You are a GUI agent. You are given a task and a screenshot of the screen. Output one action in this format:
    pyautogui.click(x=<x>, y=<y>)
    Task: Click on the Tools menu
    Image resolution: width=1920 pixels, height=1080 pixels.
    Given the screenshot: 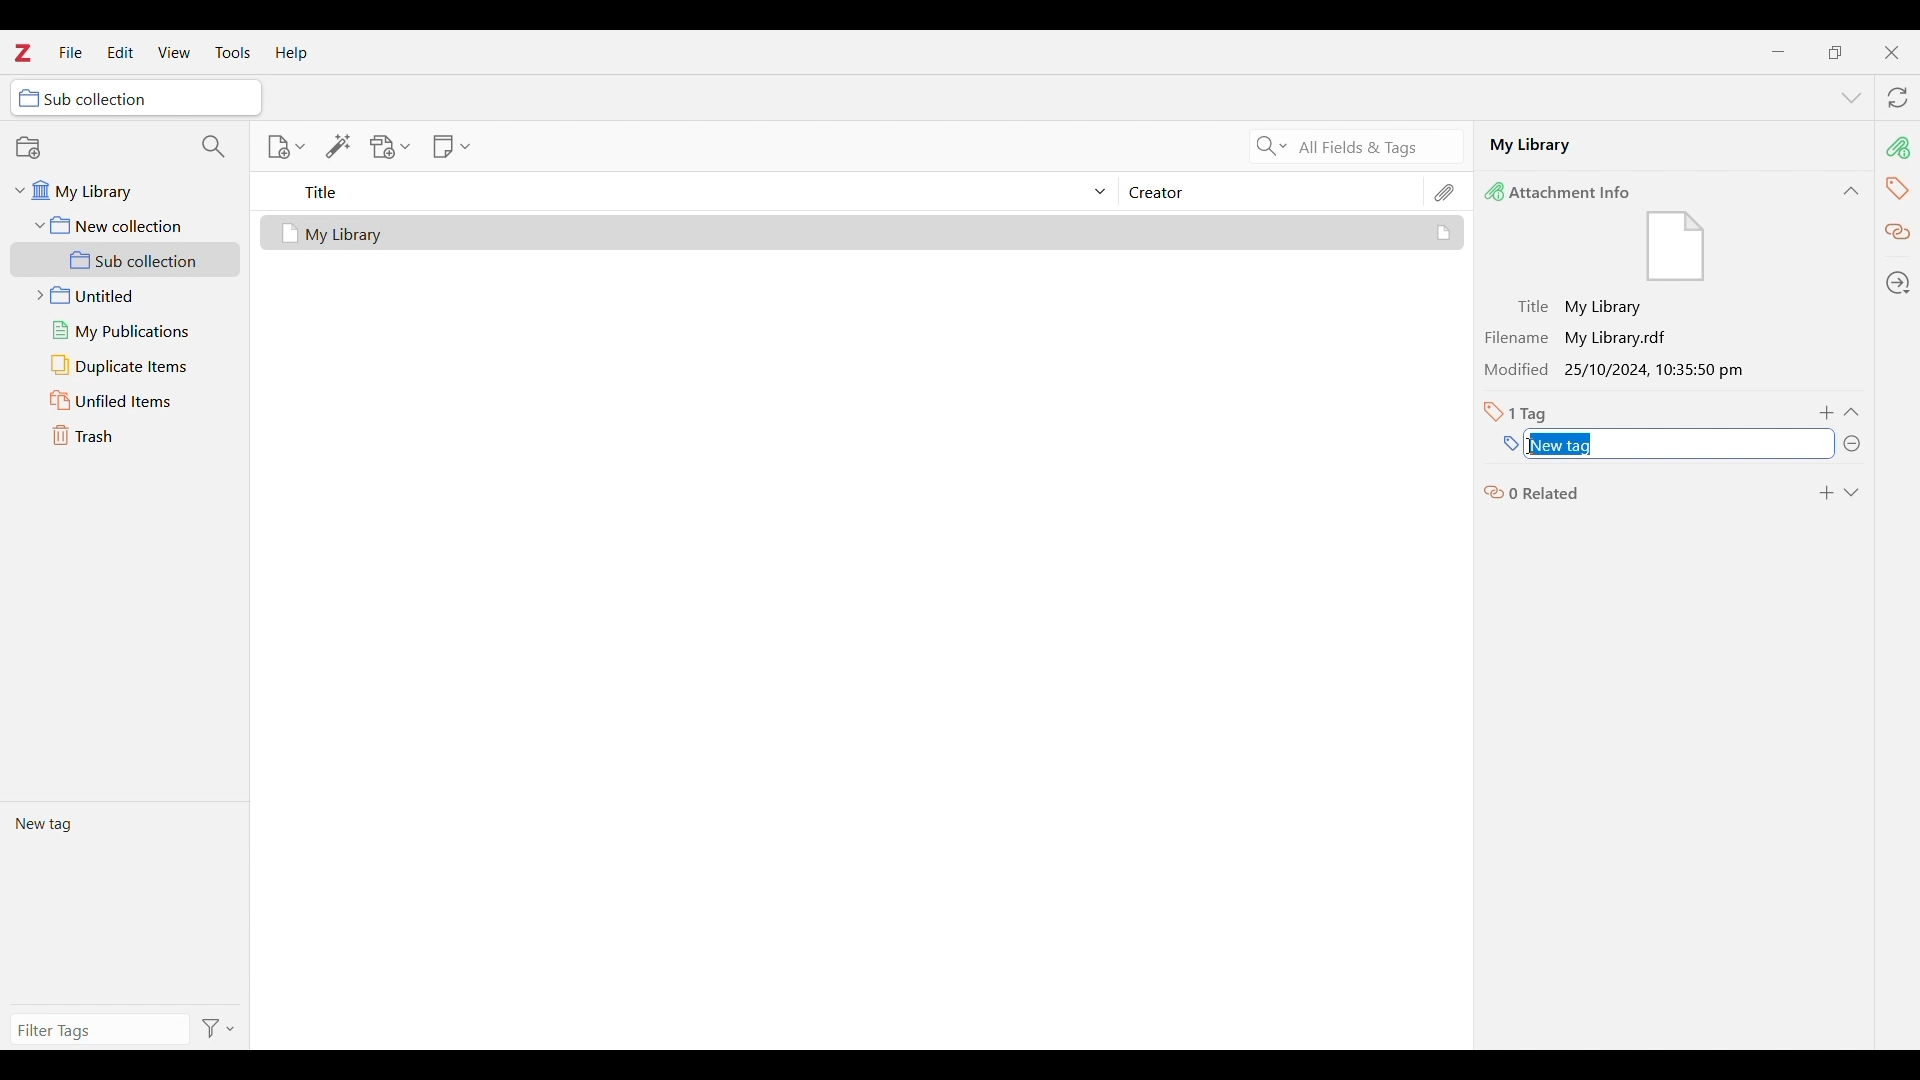 What is the action you would take?
    pyautogui.click(x=233, y=52)
    